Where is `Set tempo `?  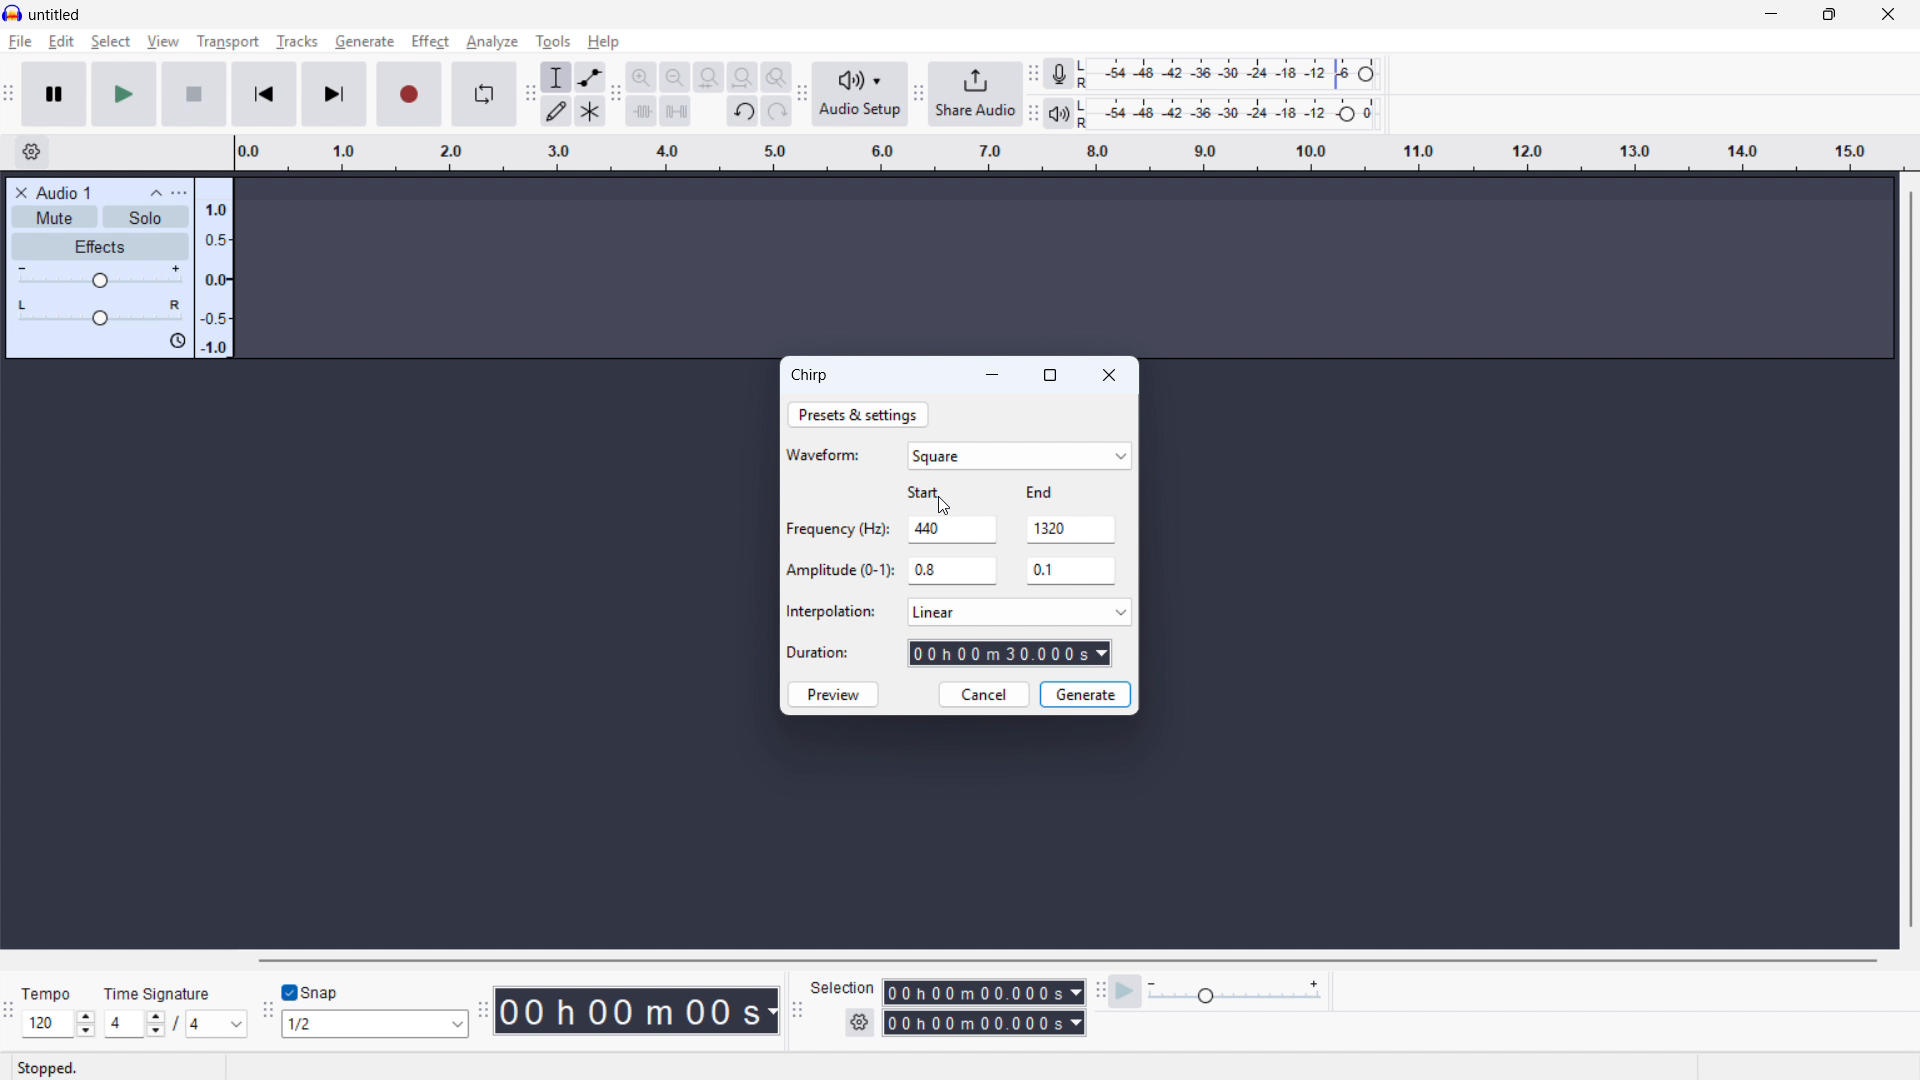
Set tempo  is located at coordinates (58, 1024).